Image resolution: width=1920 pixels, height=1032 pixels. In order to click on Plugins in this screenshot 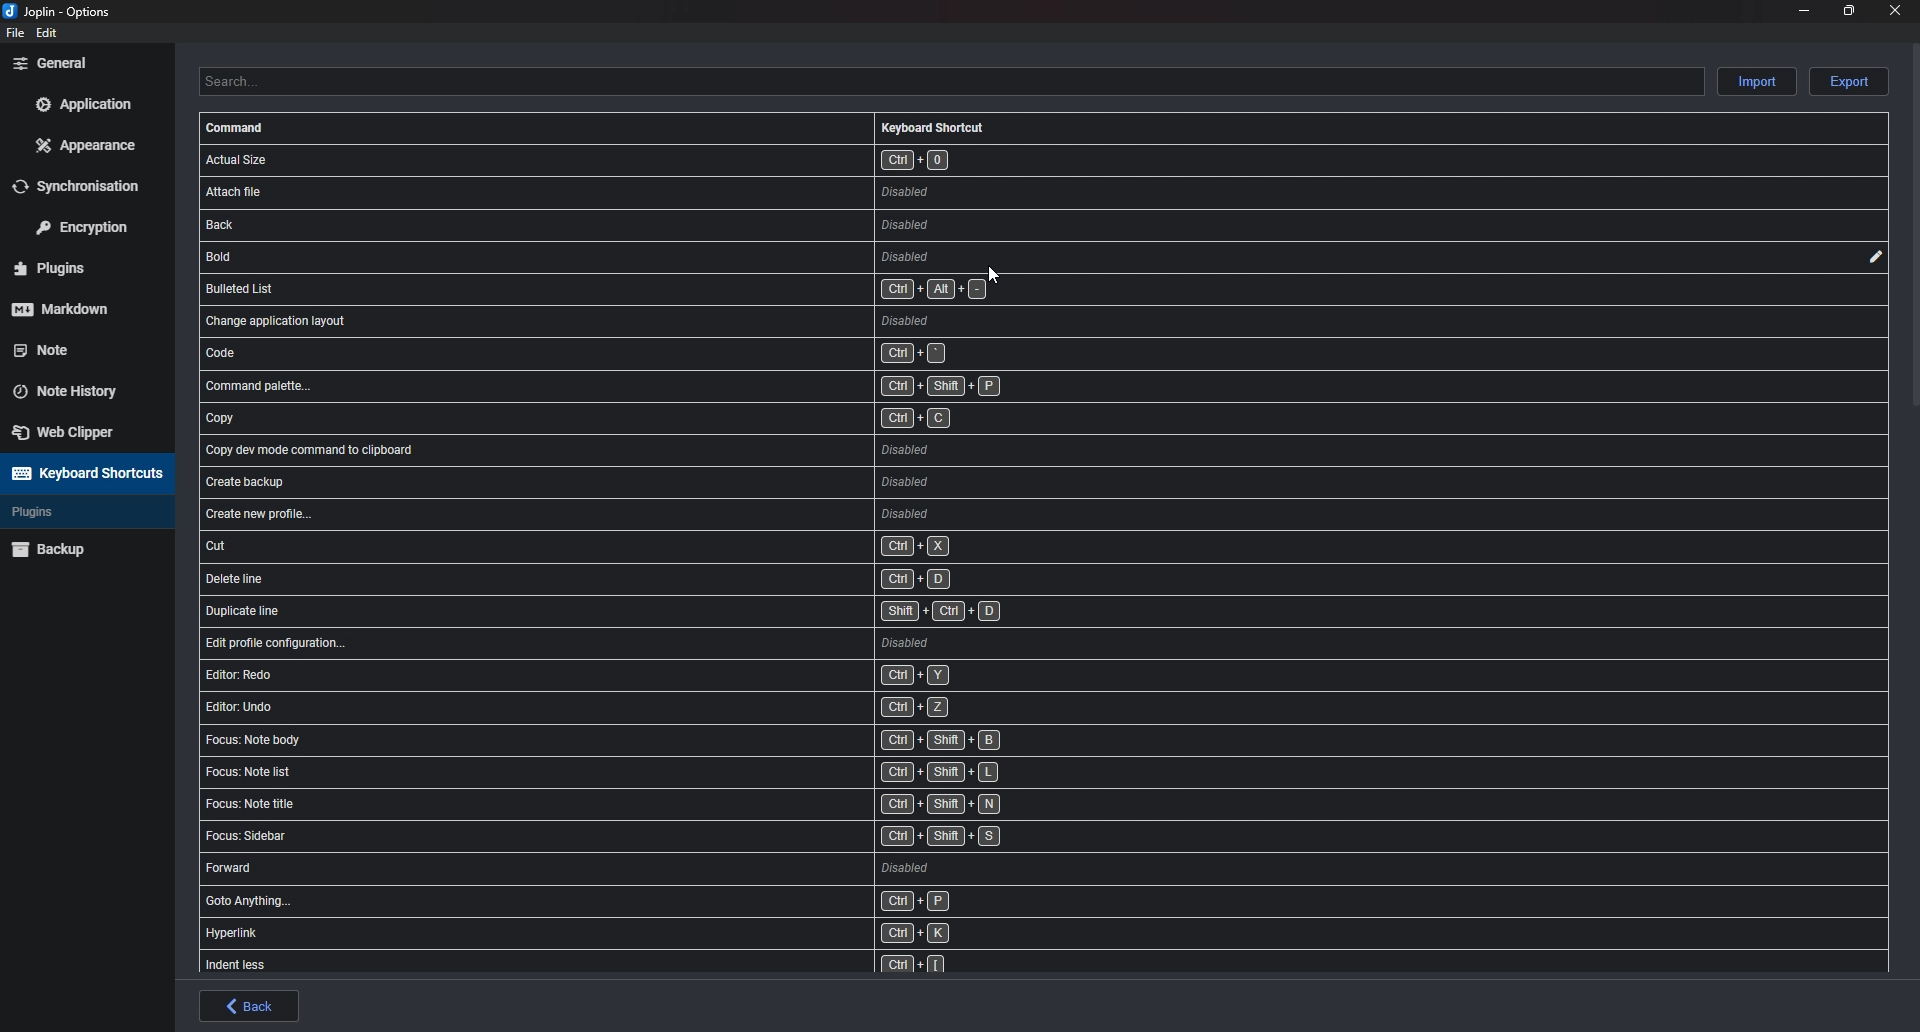, I will do `click(72, 512)`.